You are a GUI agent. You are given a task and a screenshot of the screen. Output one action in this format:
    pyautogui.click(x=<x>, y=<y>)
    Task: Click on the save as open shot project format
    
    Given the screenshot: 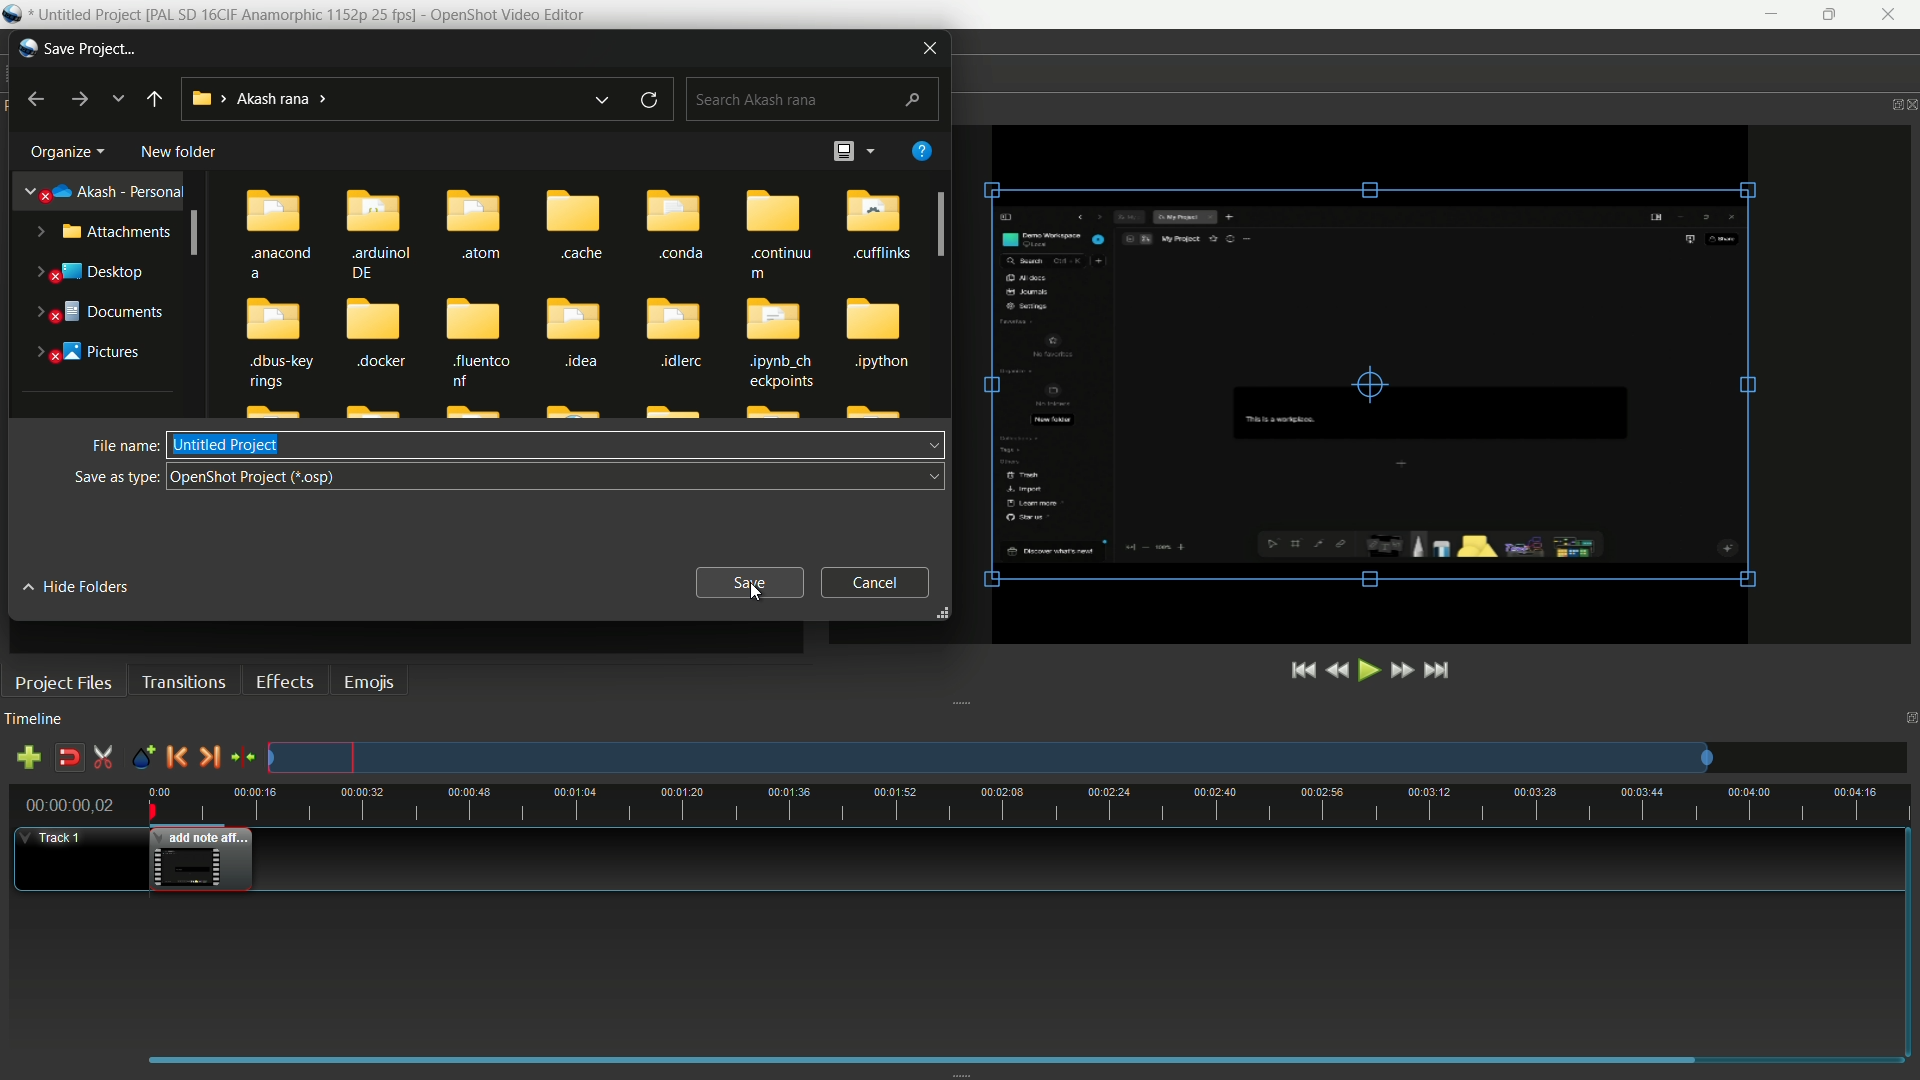 What is the action you would take?
    pyautogui.click(x=255, y=475)
    